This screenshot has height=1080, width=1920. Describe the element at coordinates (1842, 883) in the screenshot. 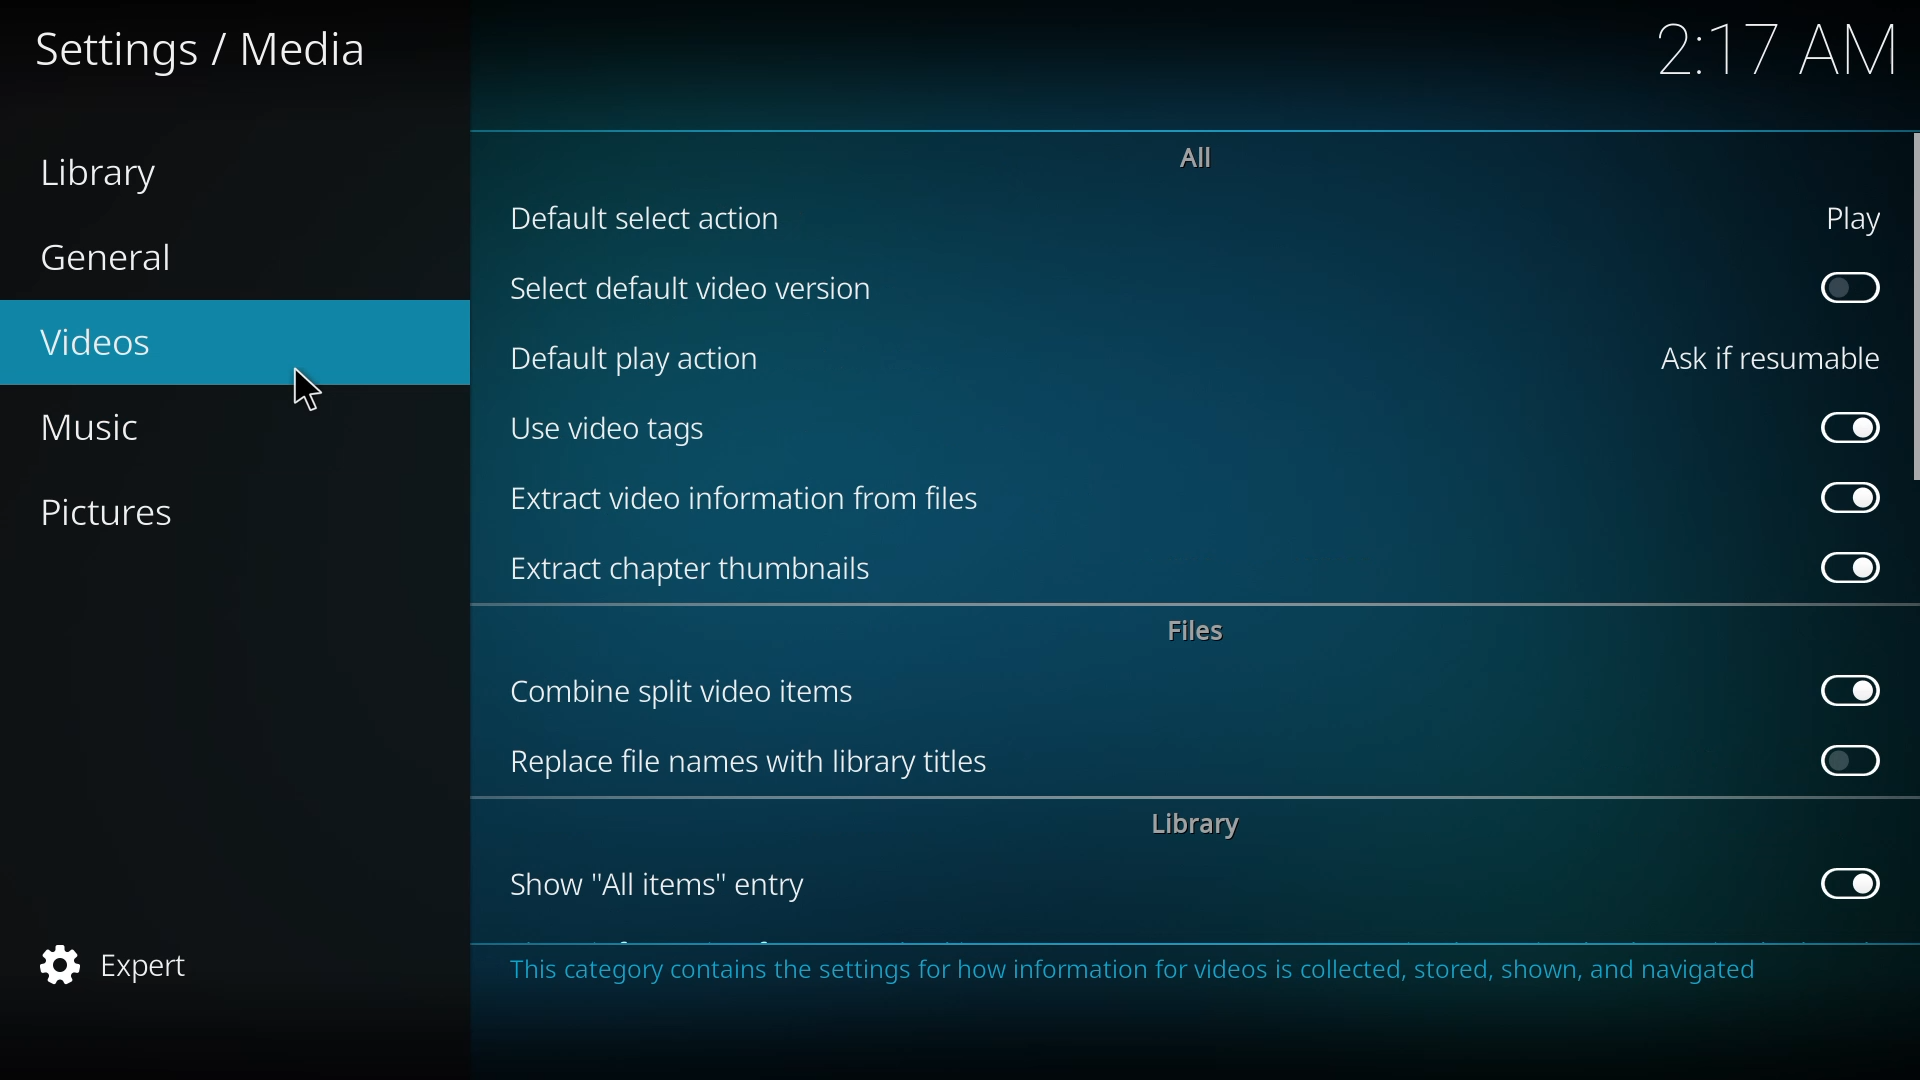

I see `enabled` at that location.